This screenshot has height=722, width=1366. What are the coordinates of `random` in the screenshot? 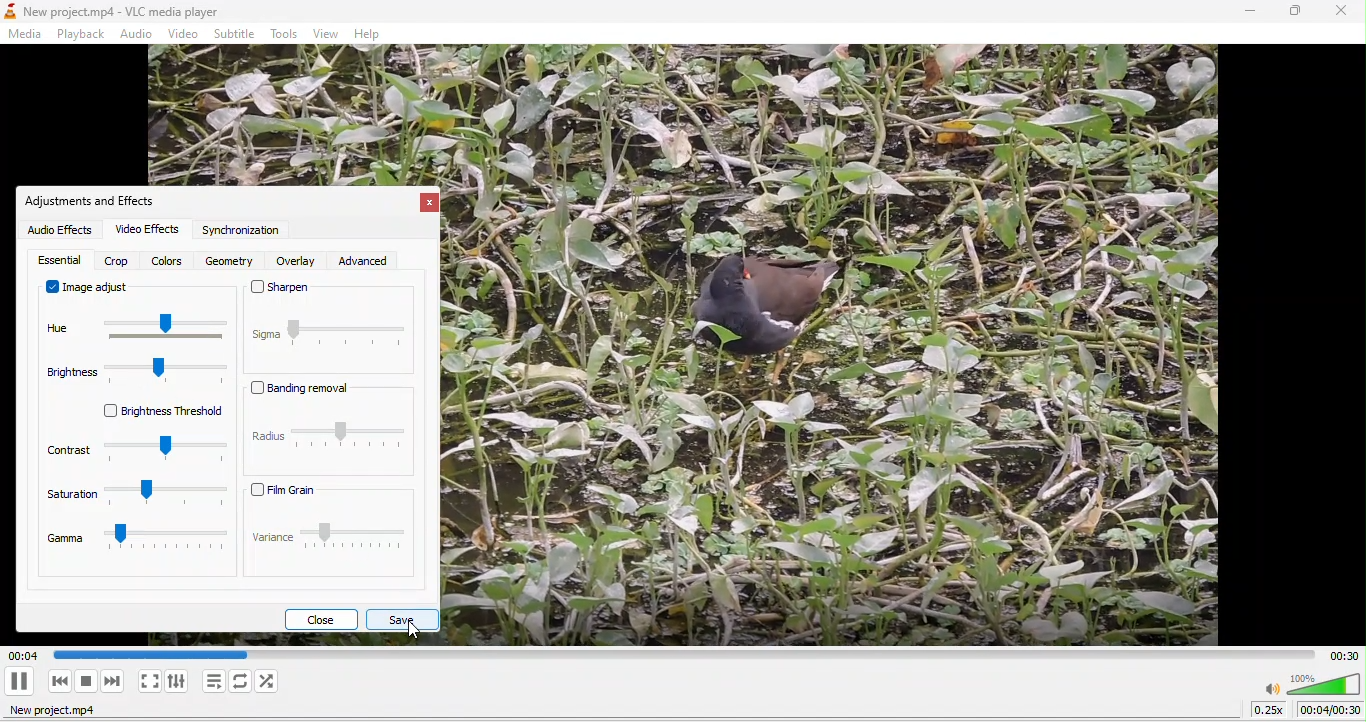 It's located at (274, 683).